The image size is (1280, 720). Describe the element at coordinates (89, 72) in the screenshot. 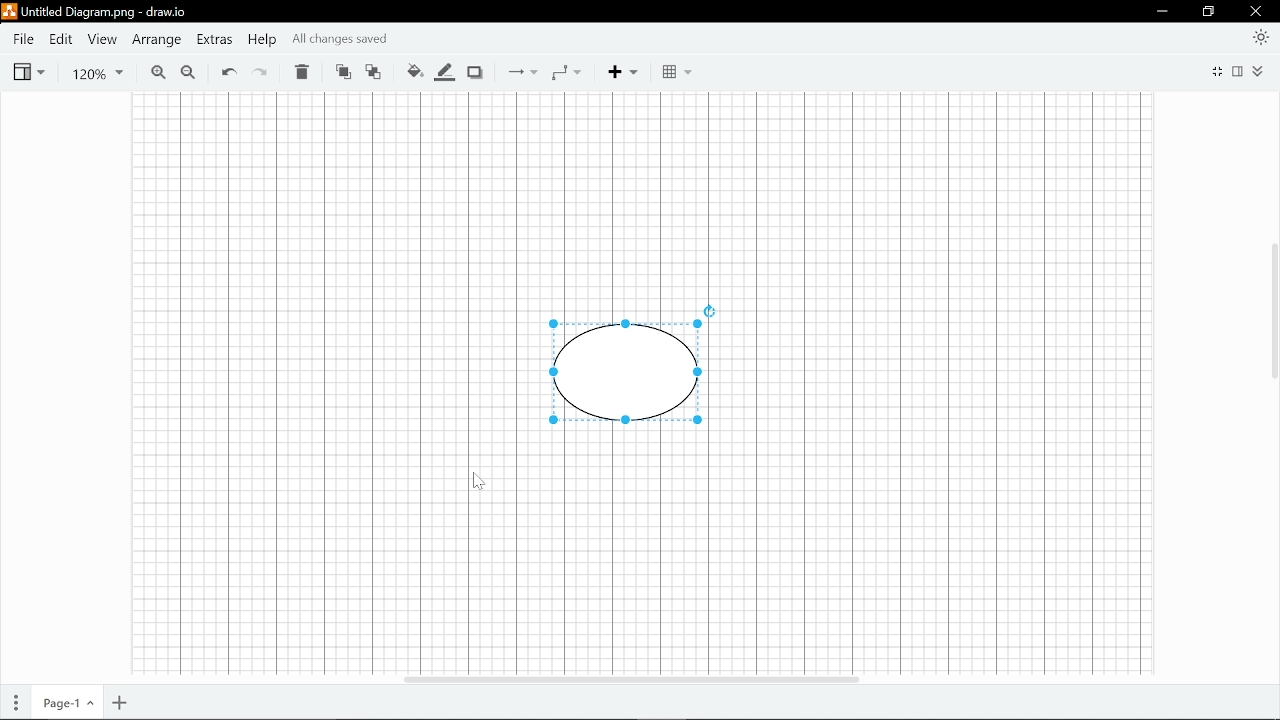

I see `Current zoom` at that location.